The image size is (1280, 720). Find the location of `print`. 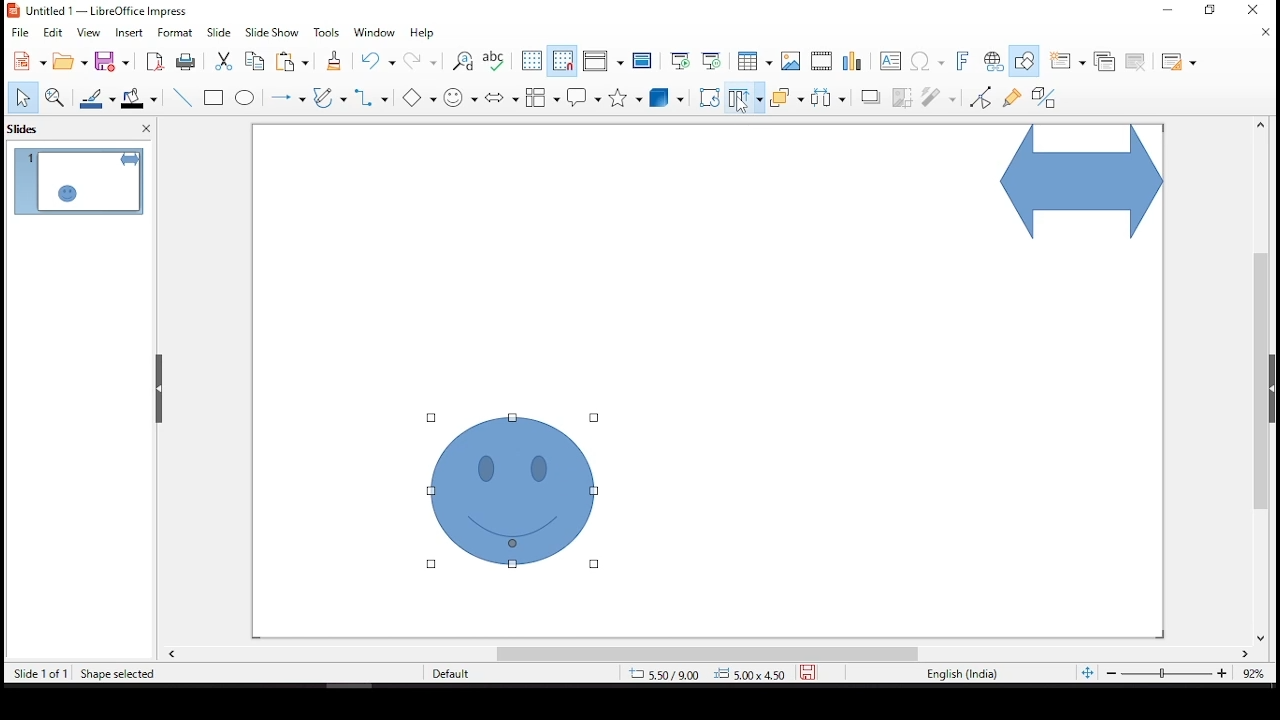

print is located at coordinates (185, 62).